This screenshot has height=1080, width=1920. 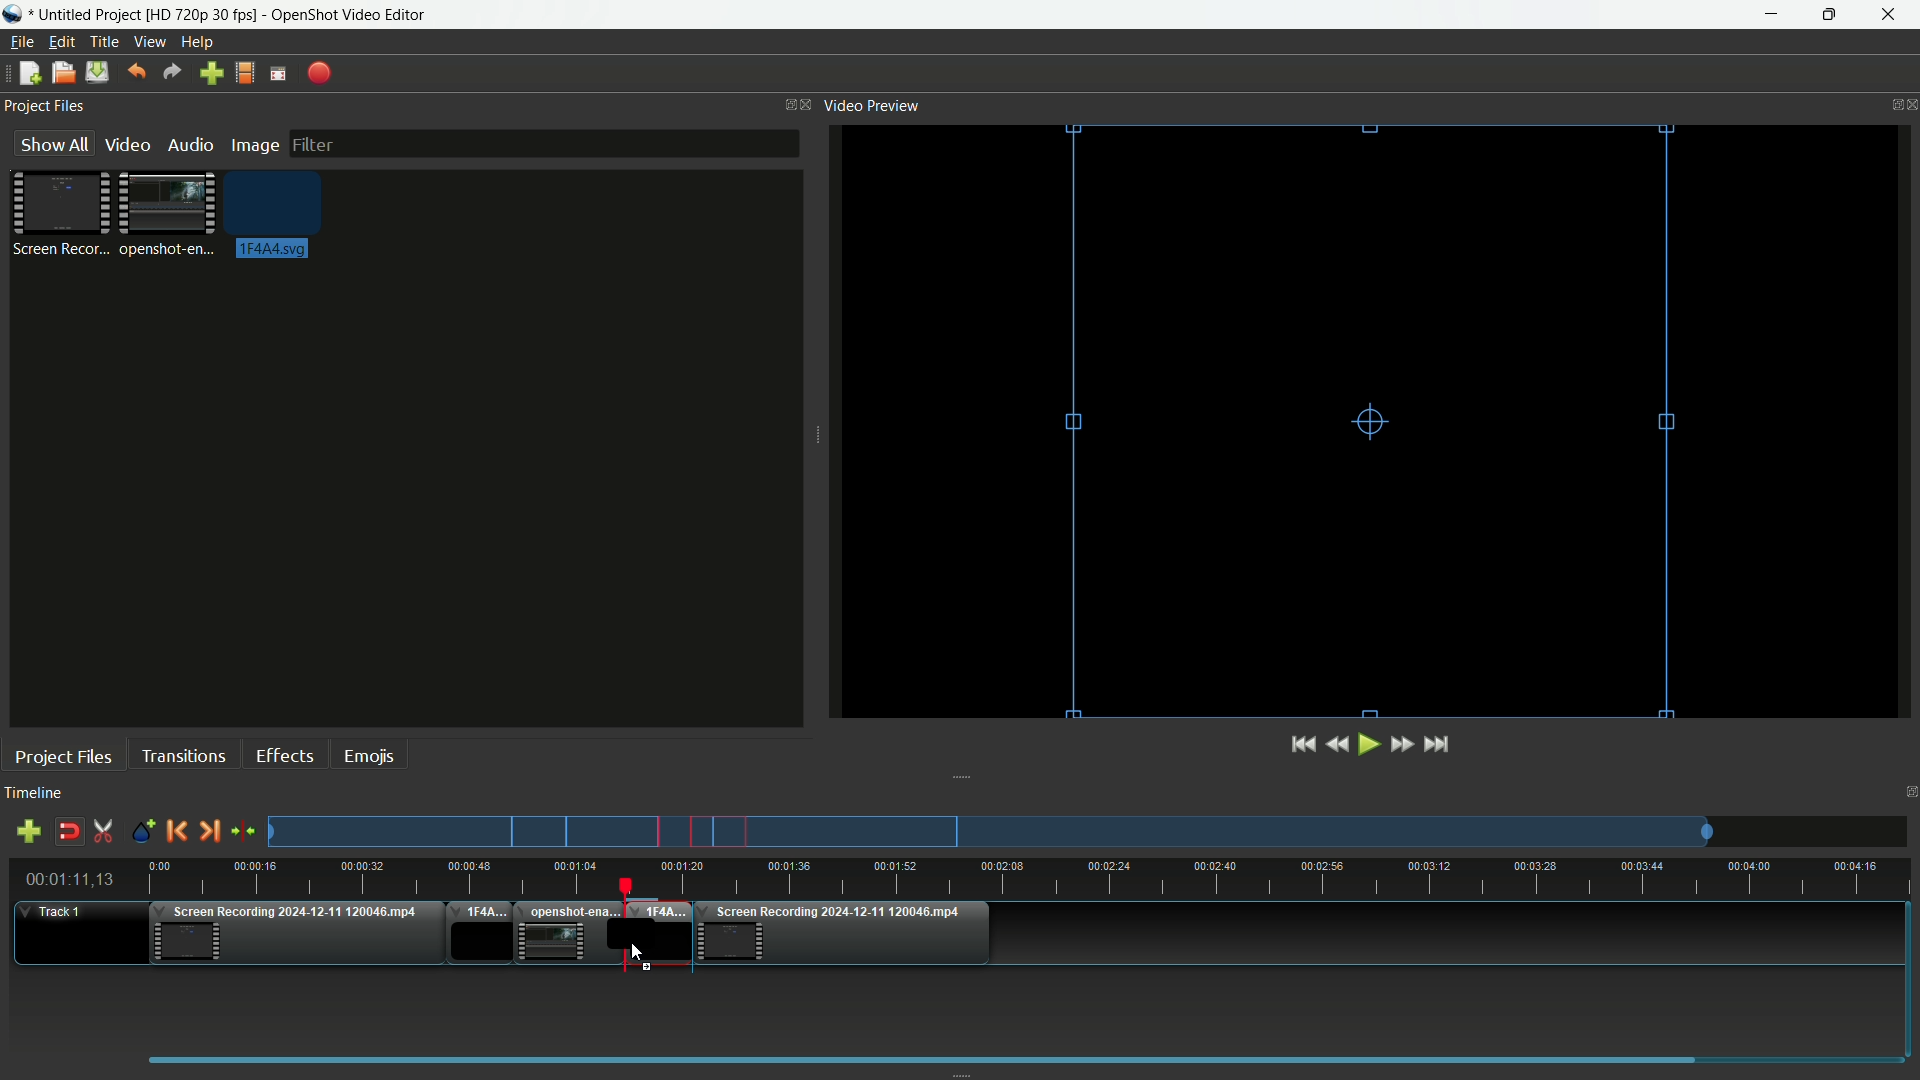 I want to click on Video one in timeline, so click(x=293, y=937).